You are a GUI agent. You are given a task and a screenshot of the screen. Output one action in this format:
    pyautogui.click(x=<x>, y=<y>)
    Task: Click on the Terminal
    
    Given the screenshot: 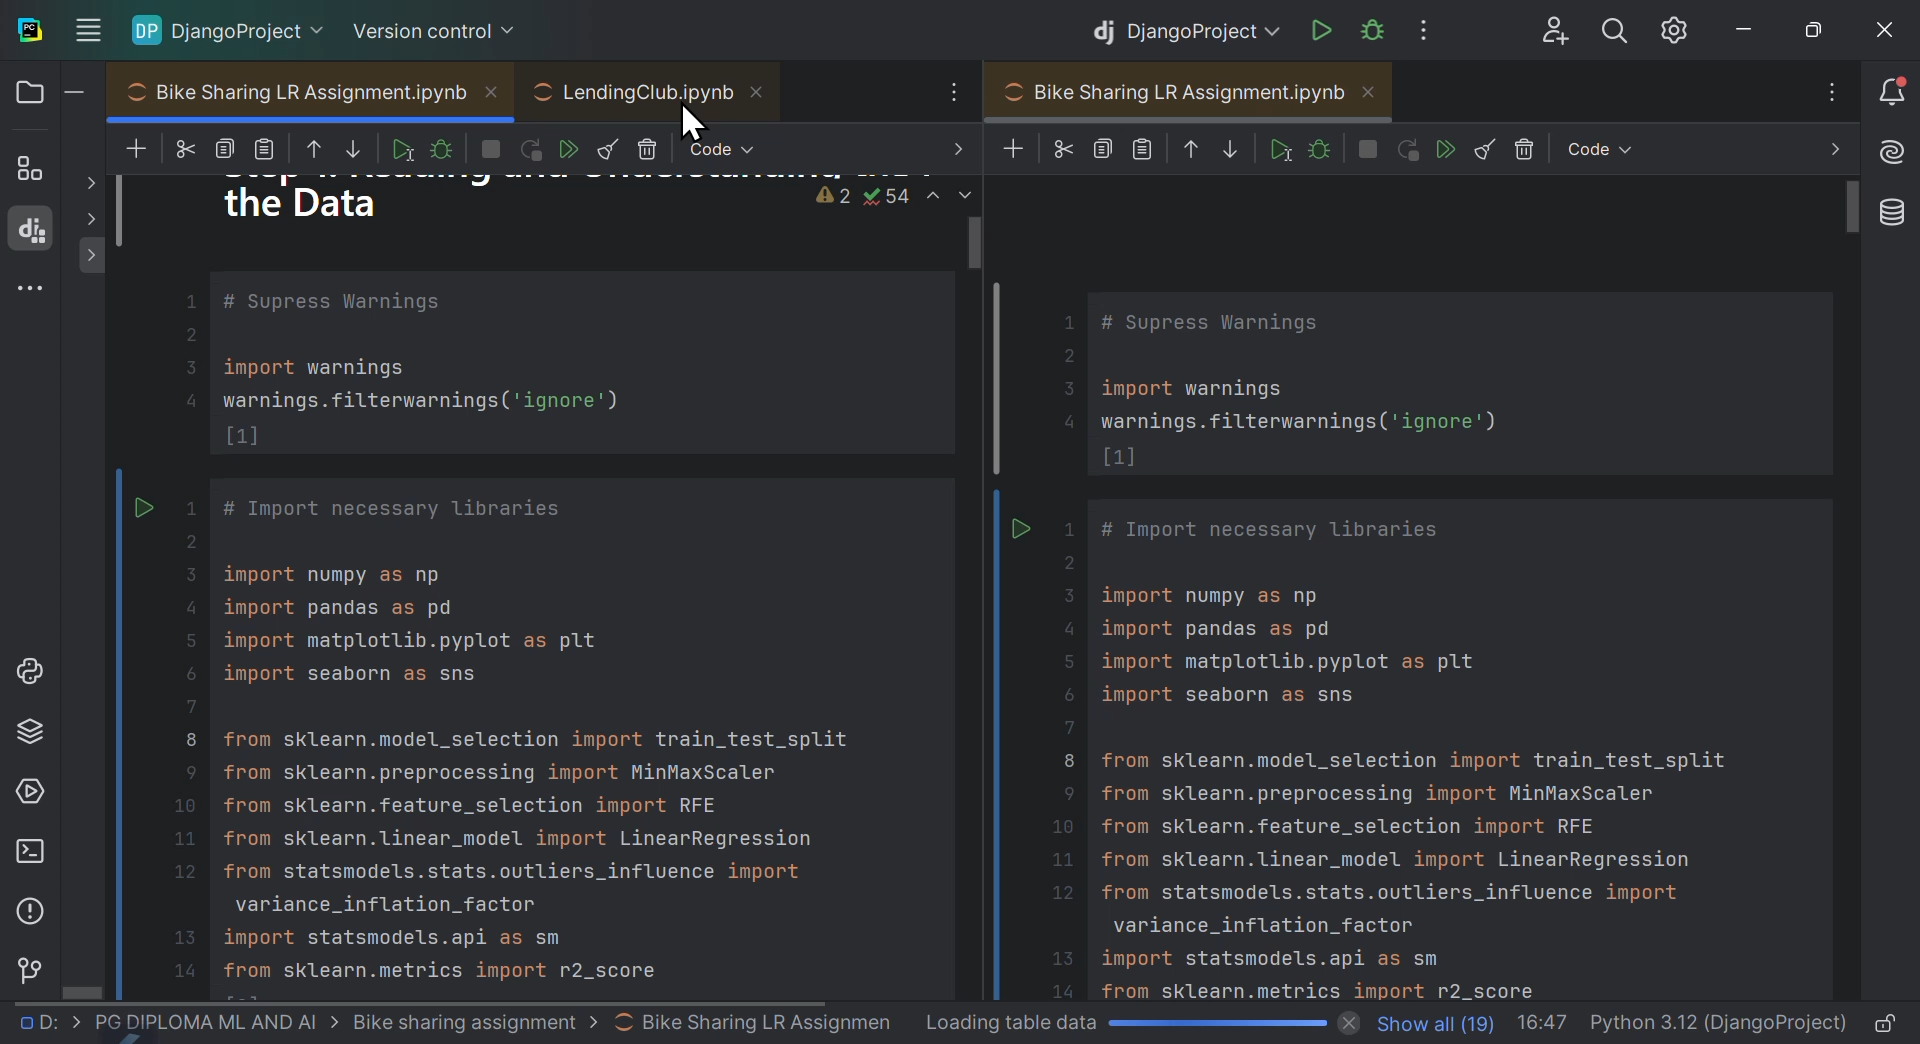 What is the action you would take?
    pyautogui.click(x=28, y=855)
    